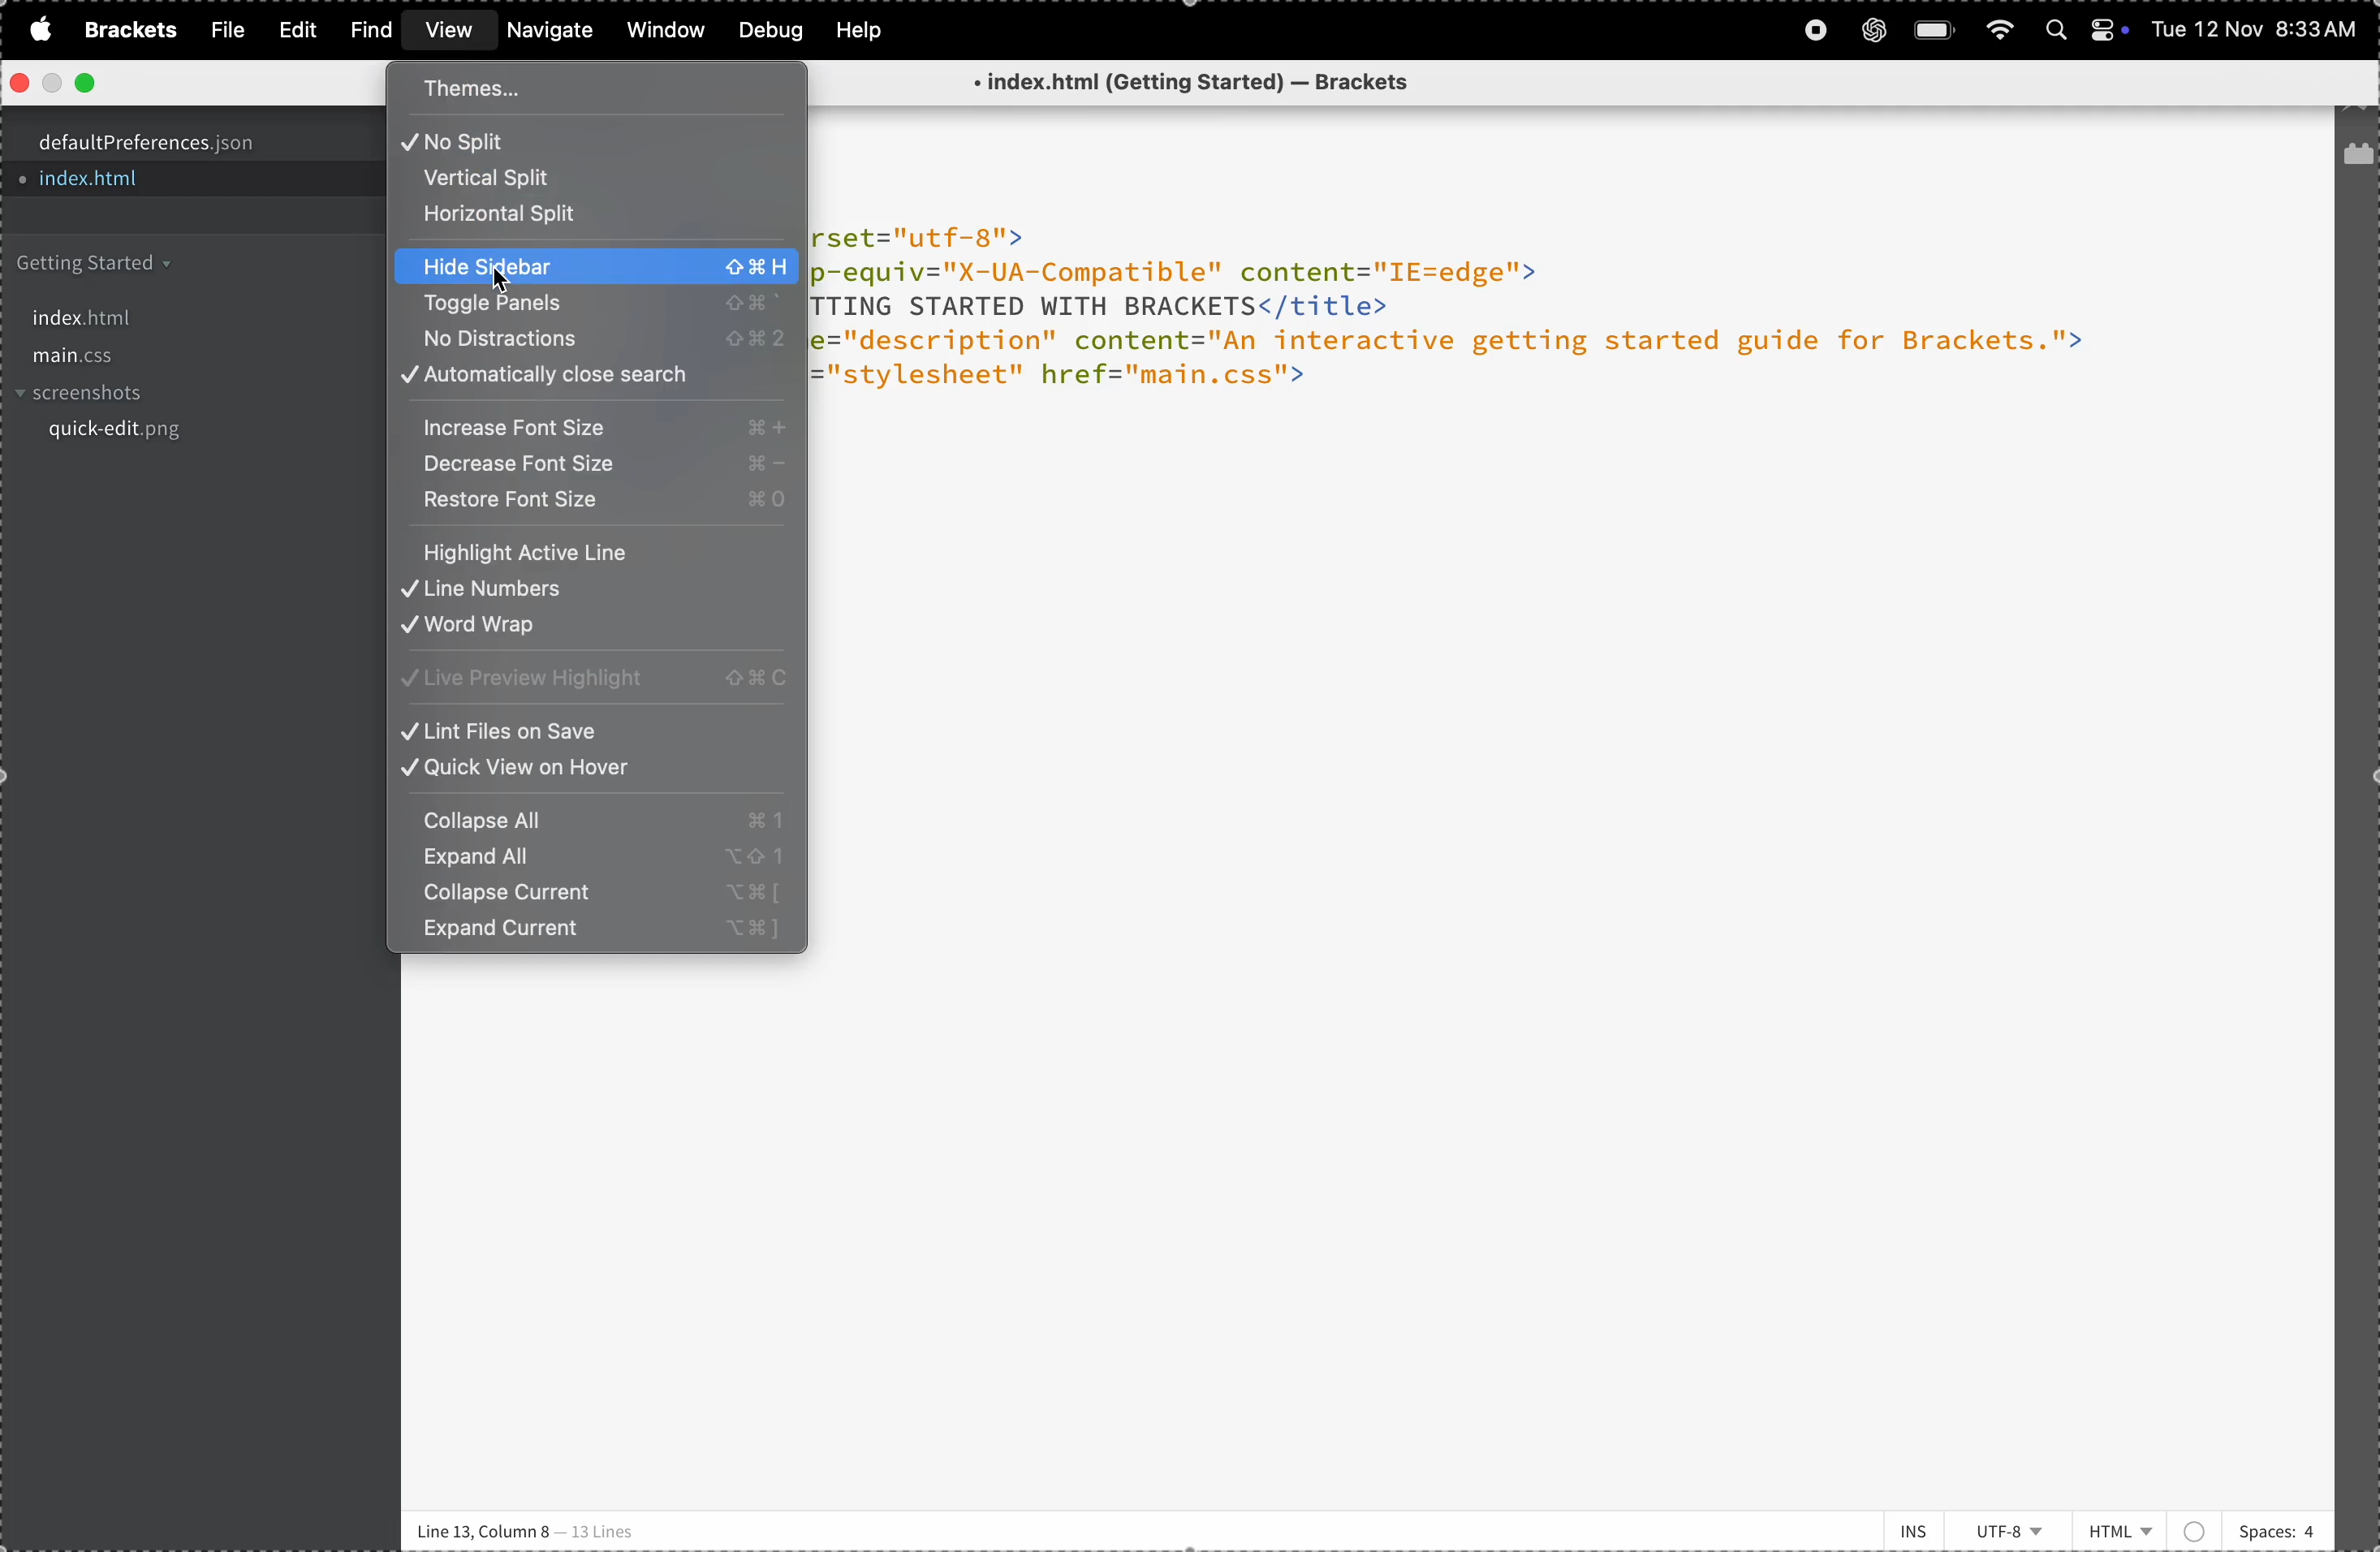 The image size is (2380, 1552). Describe the element at coordinates (597, 729) in the screenshot. I see `lint files on save` at that location.